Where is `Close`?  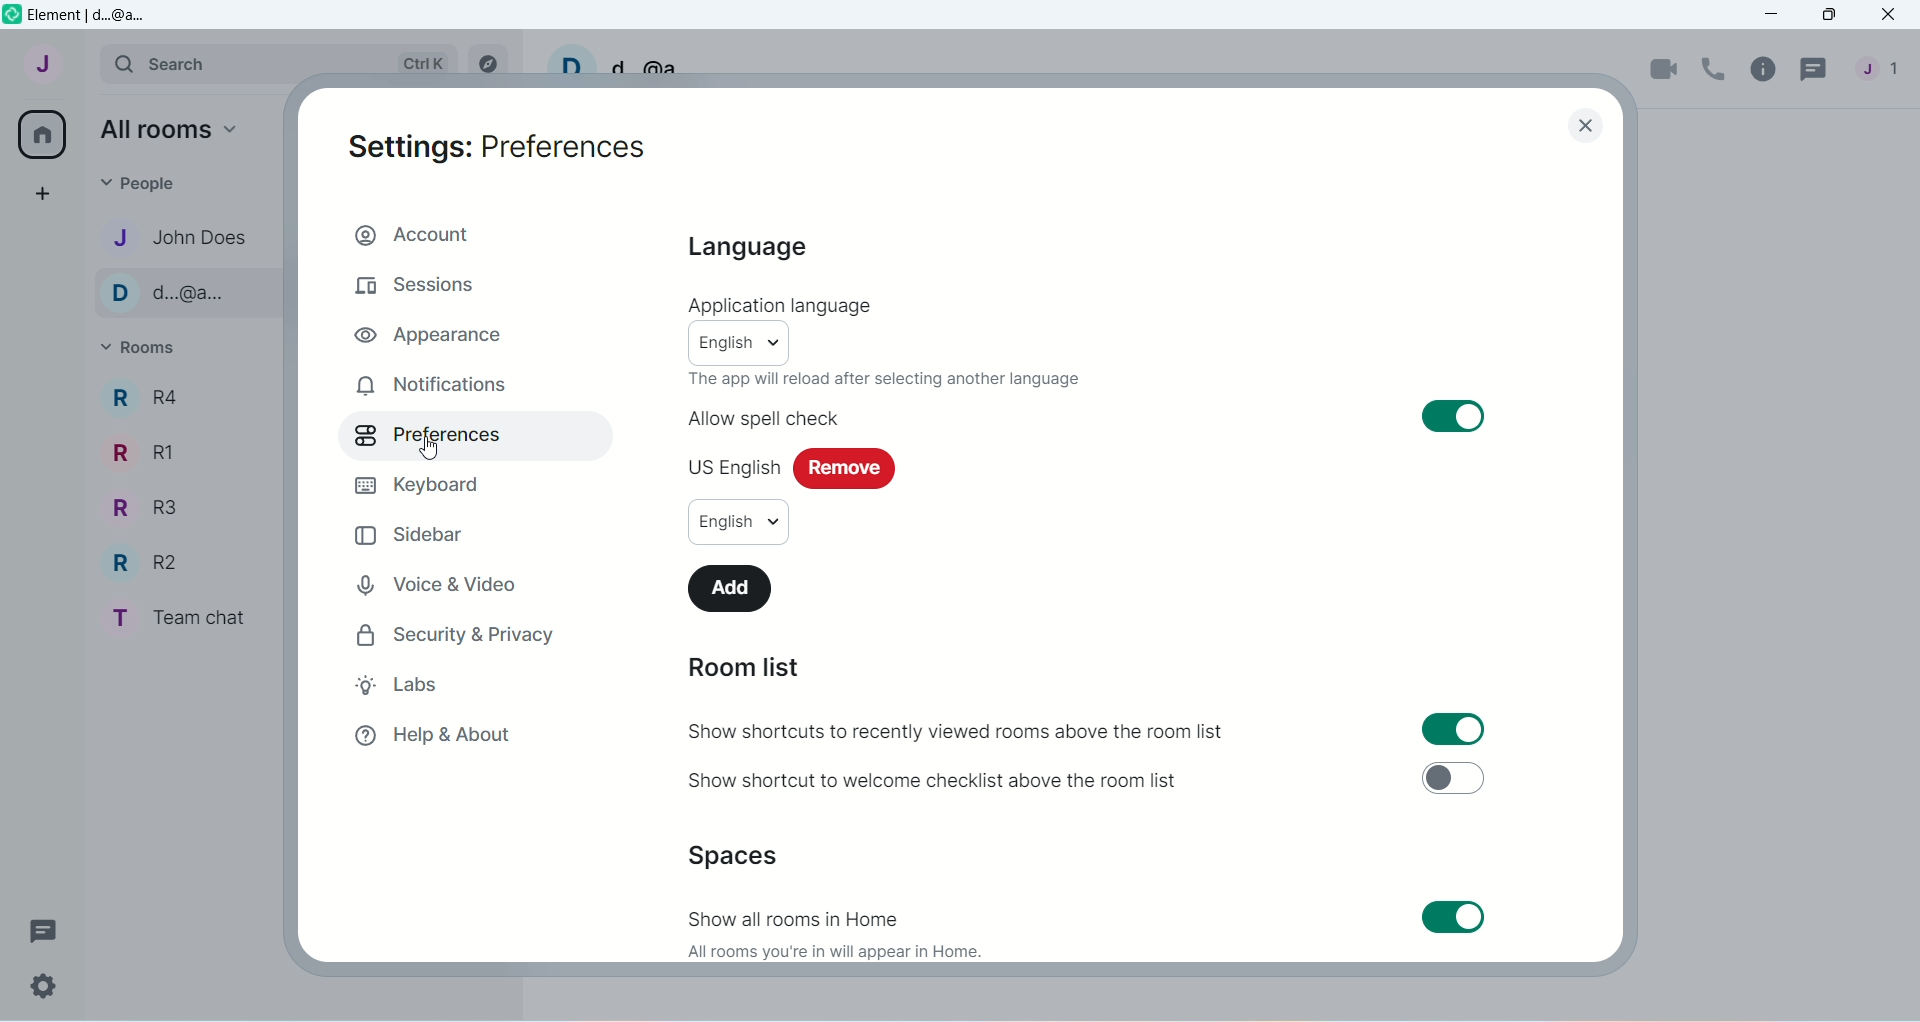 Close is located at coordinates (1892, 13).